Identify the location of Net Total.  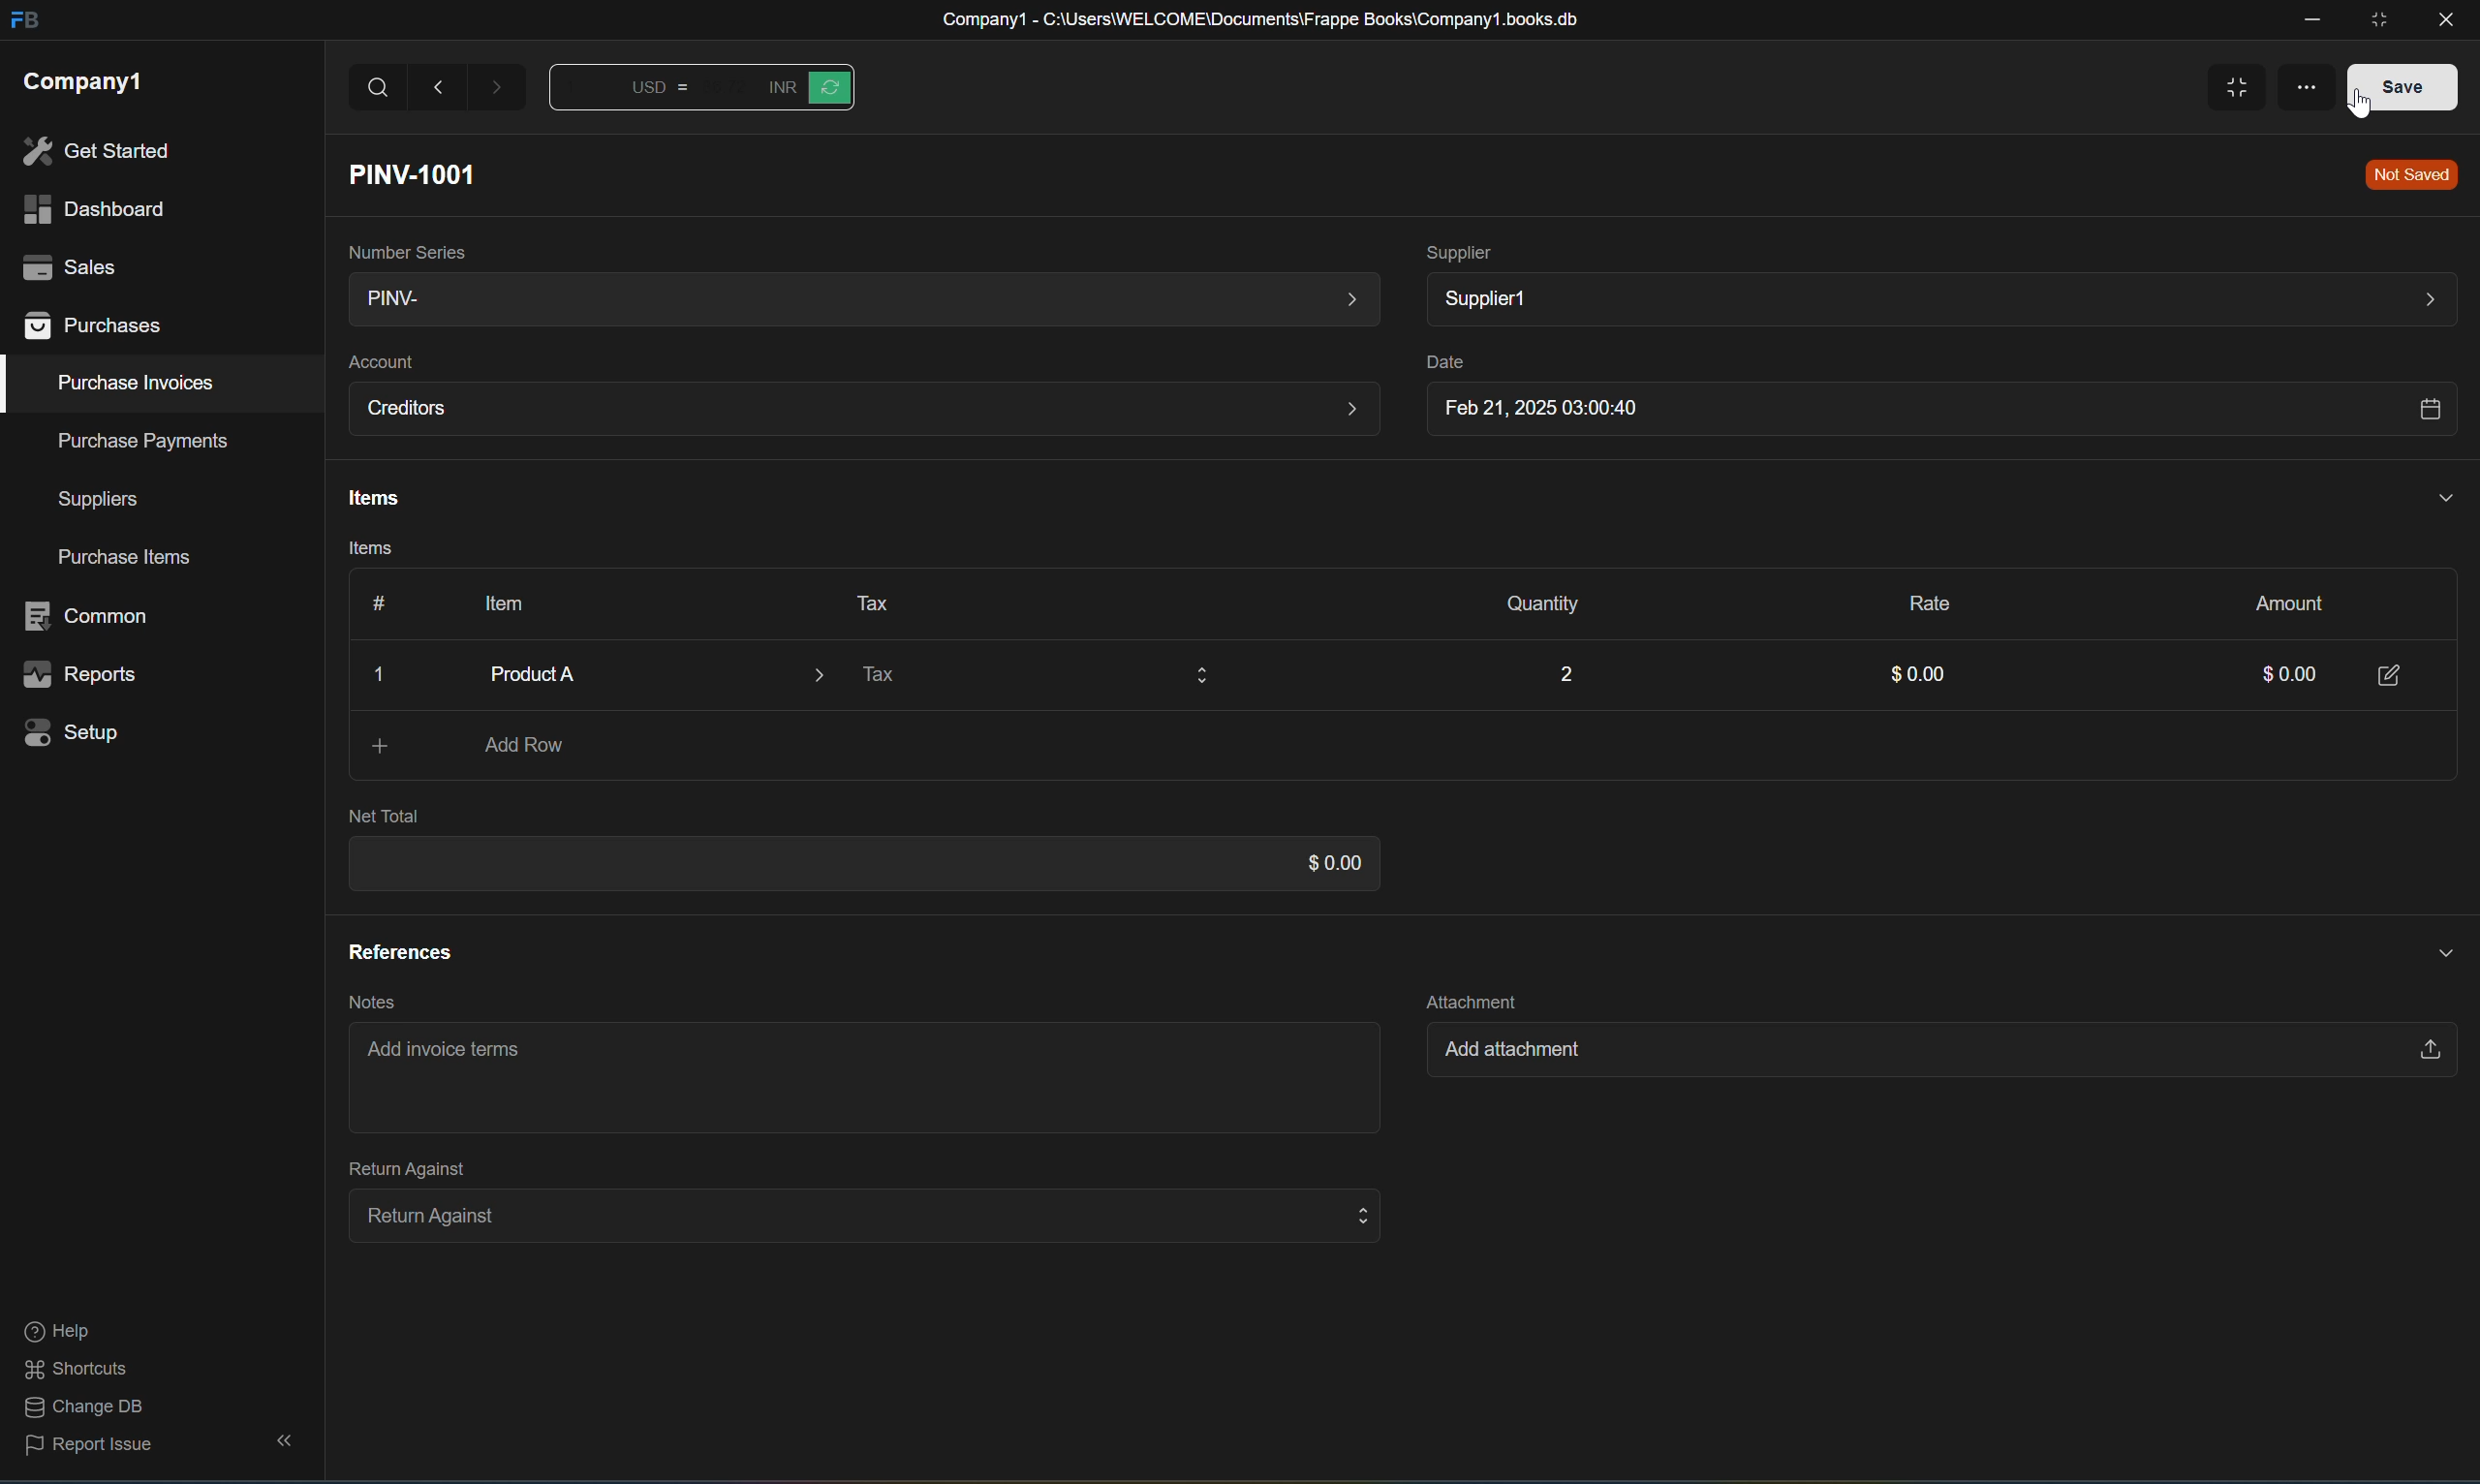
(384, 816).